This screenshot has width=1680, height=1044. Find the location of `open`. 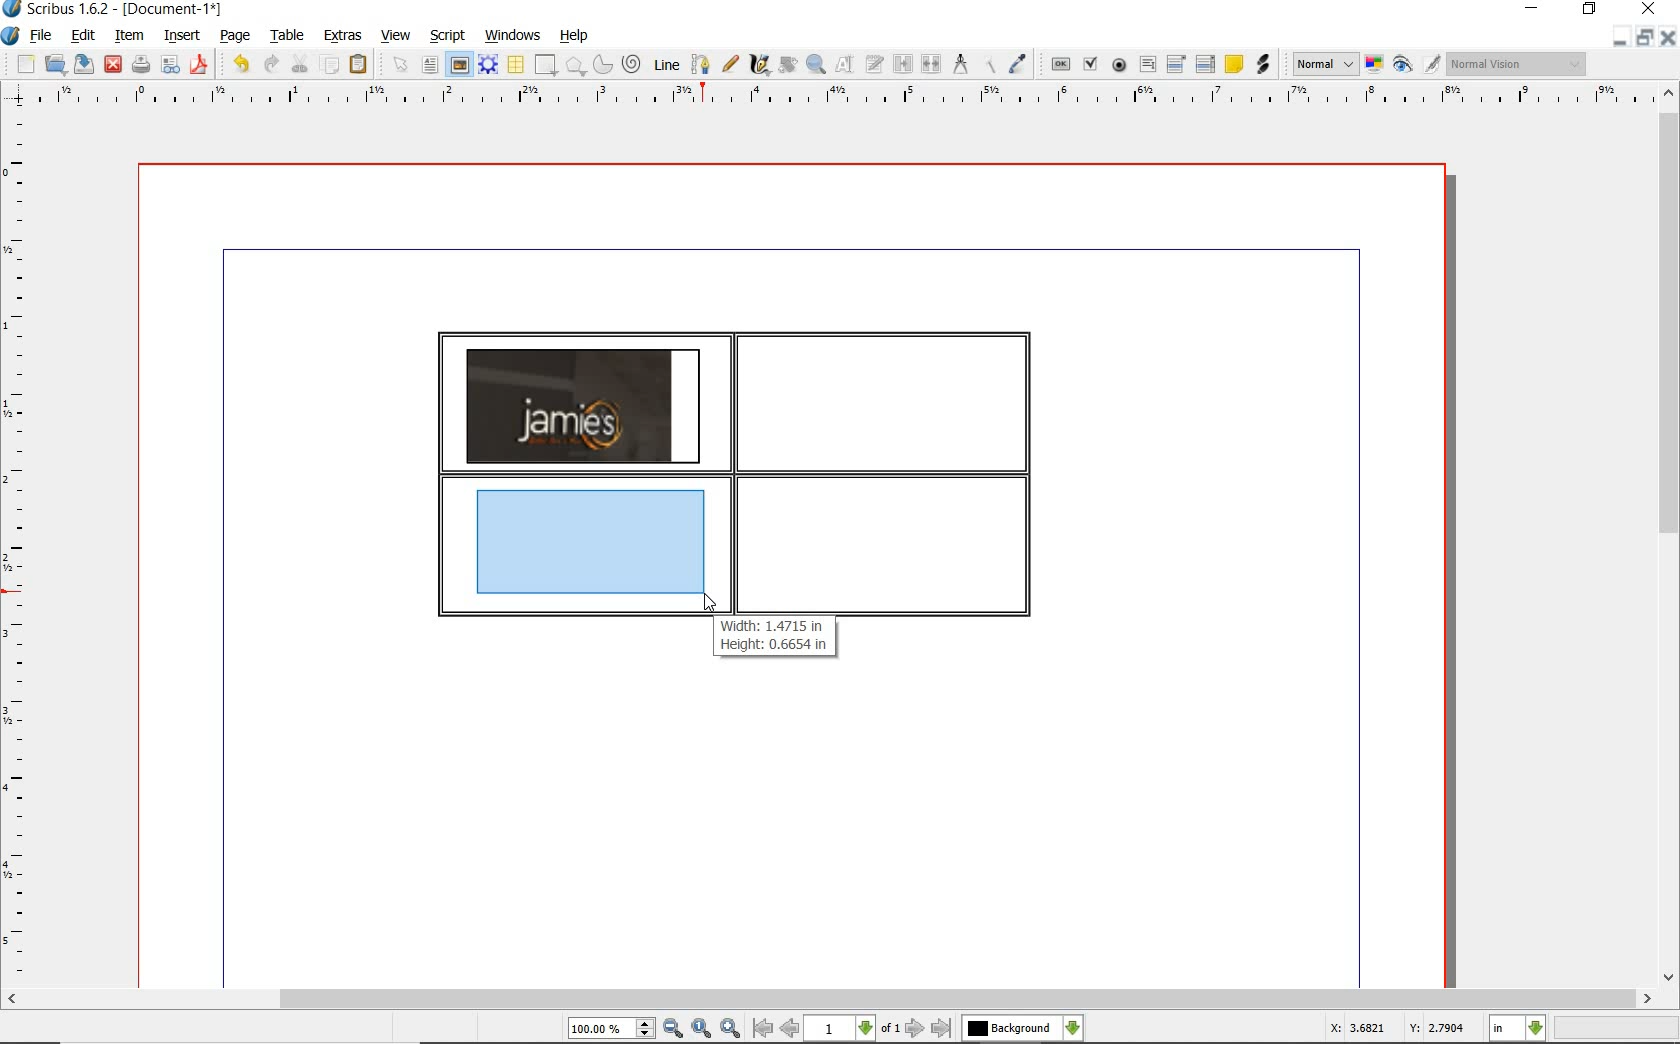

open is located at coordinates (56, 65).